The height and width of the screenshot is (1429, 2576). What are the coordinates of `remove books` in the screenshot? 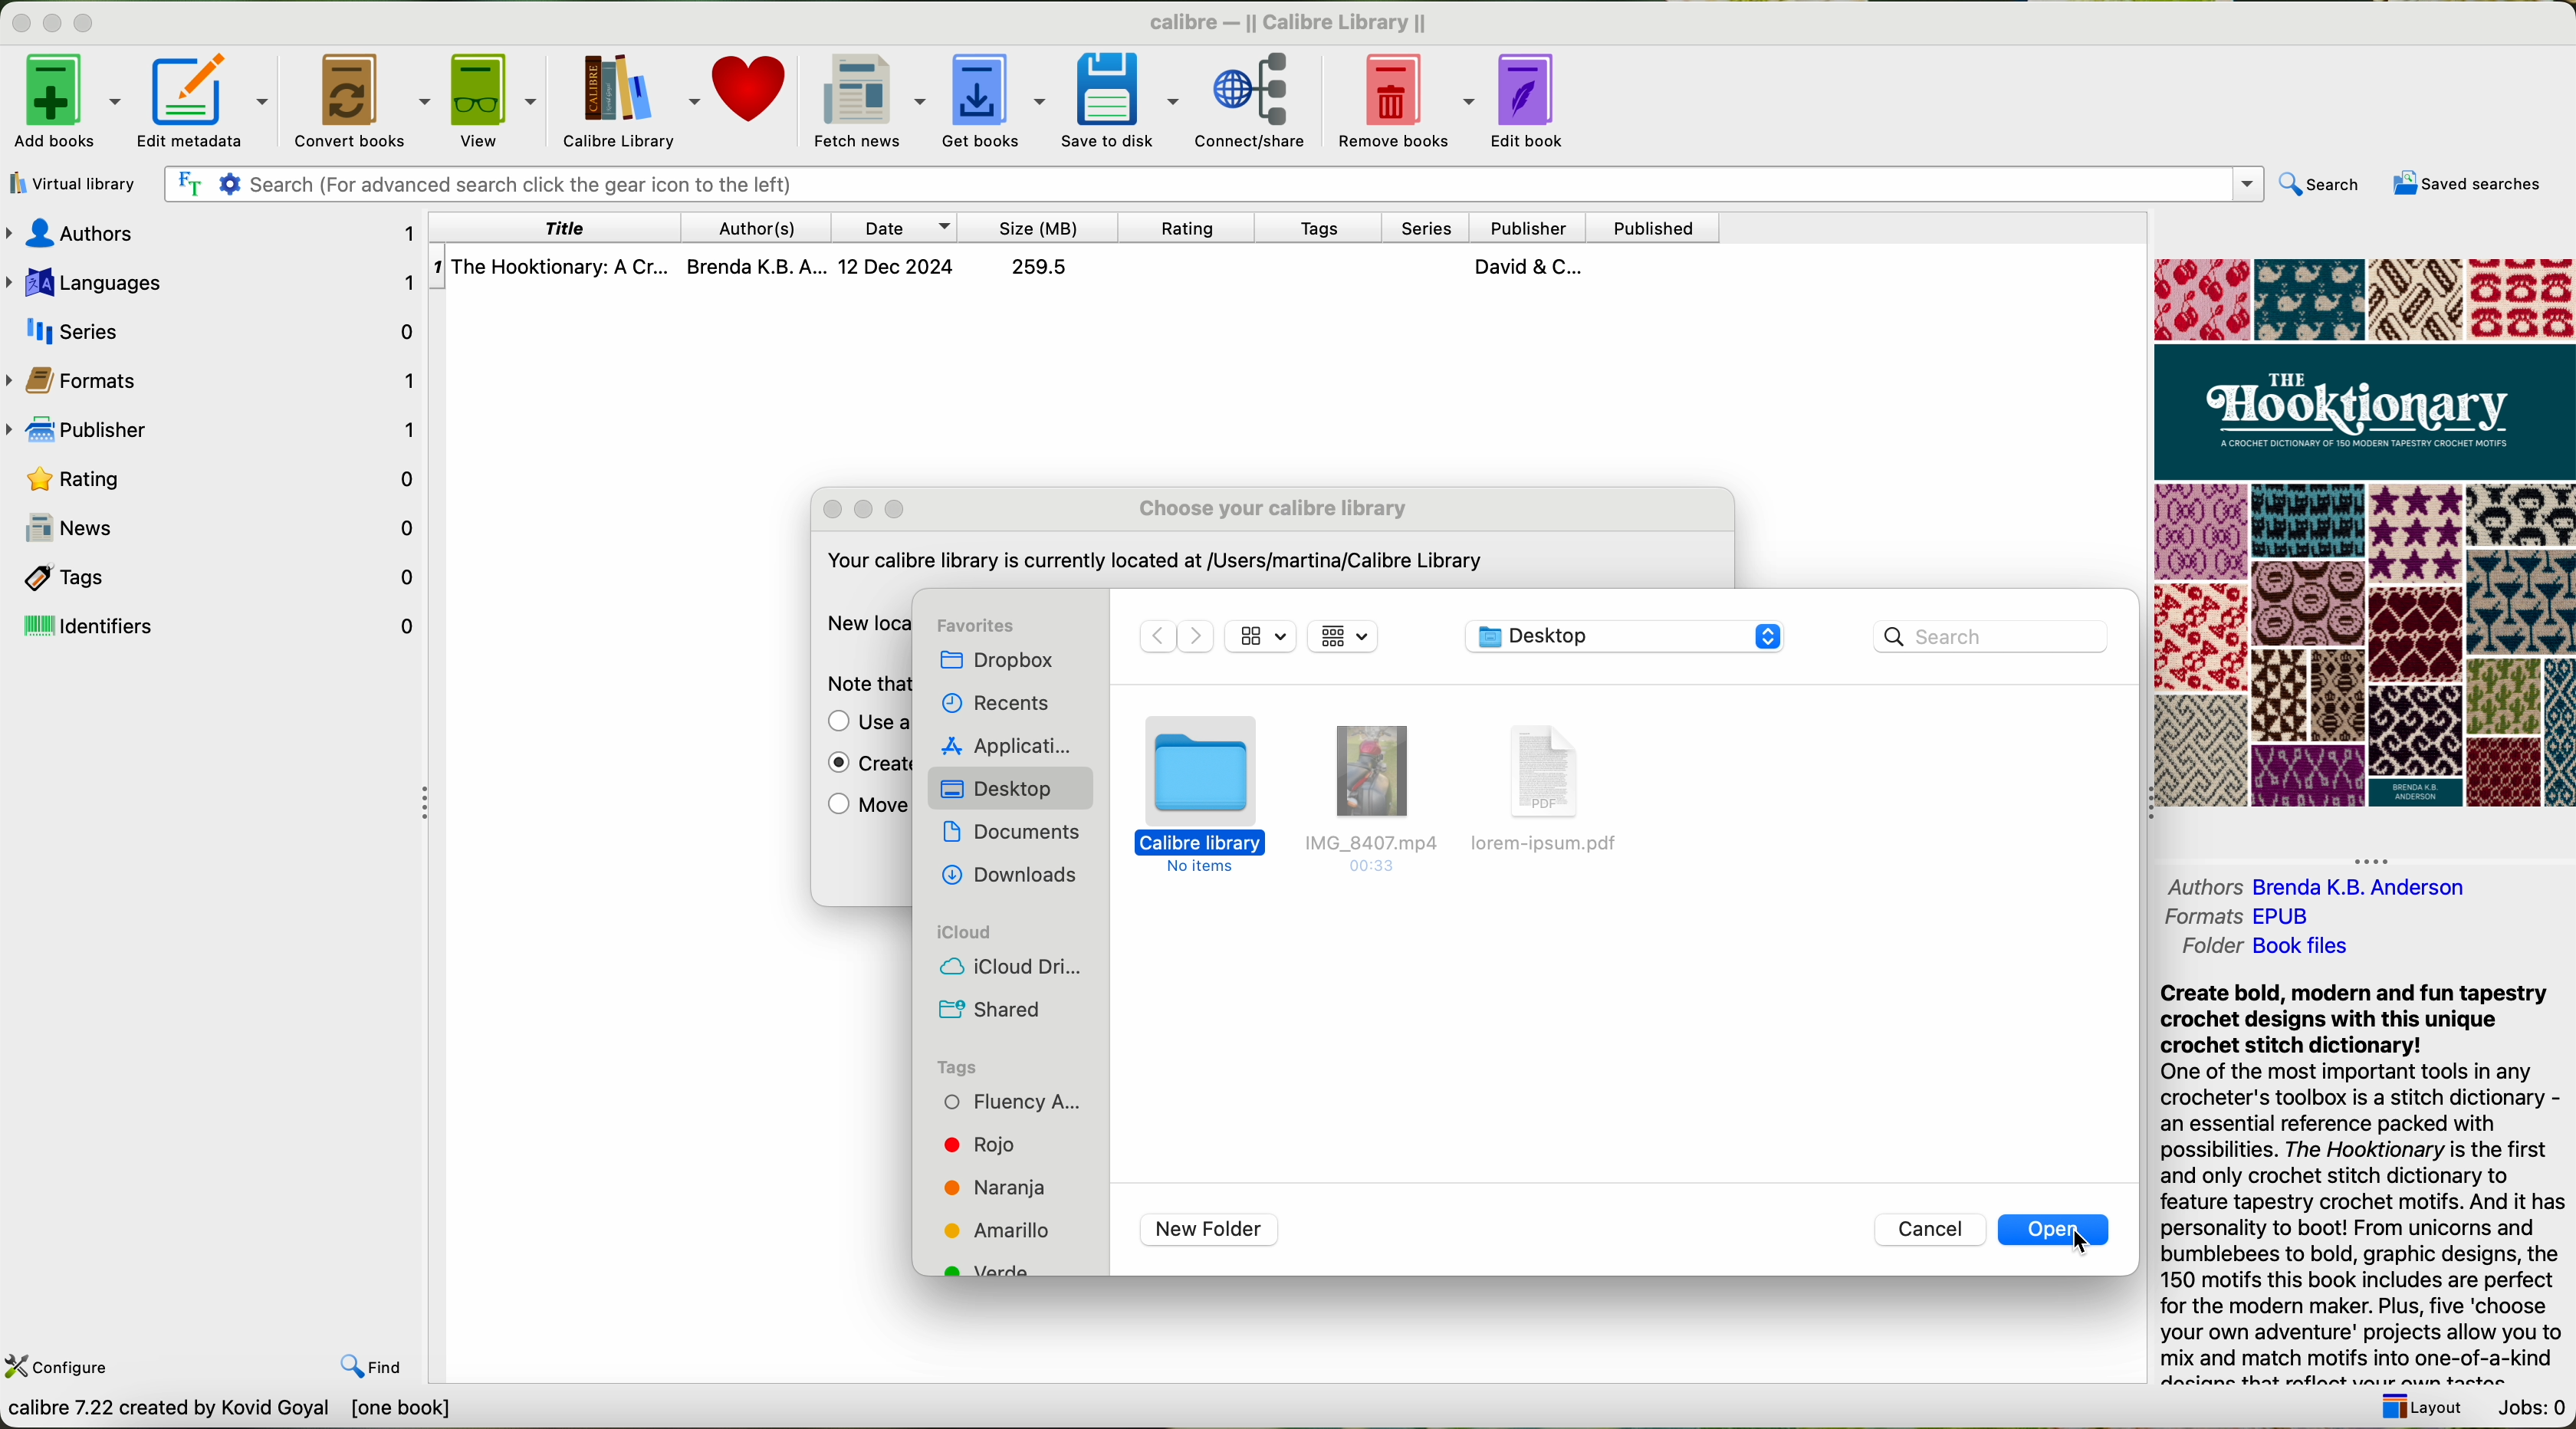 It's located at (1402, 104).